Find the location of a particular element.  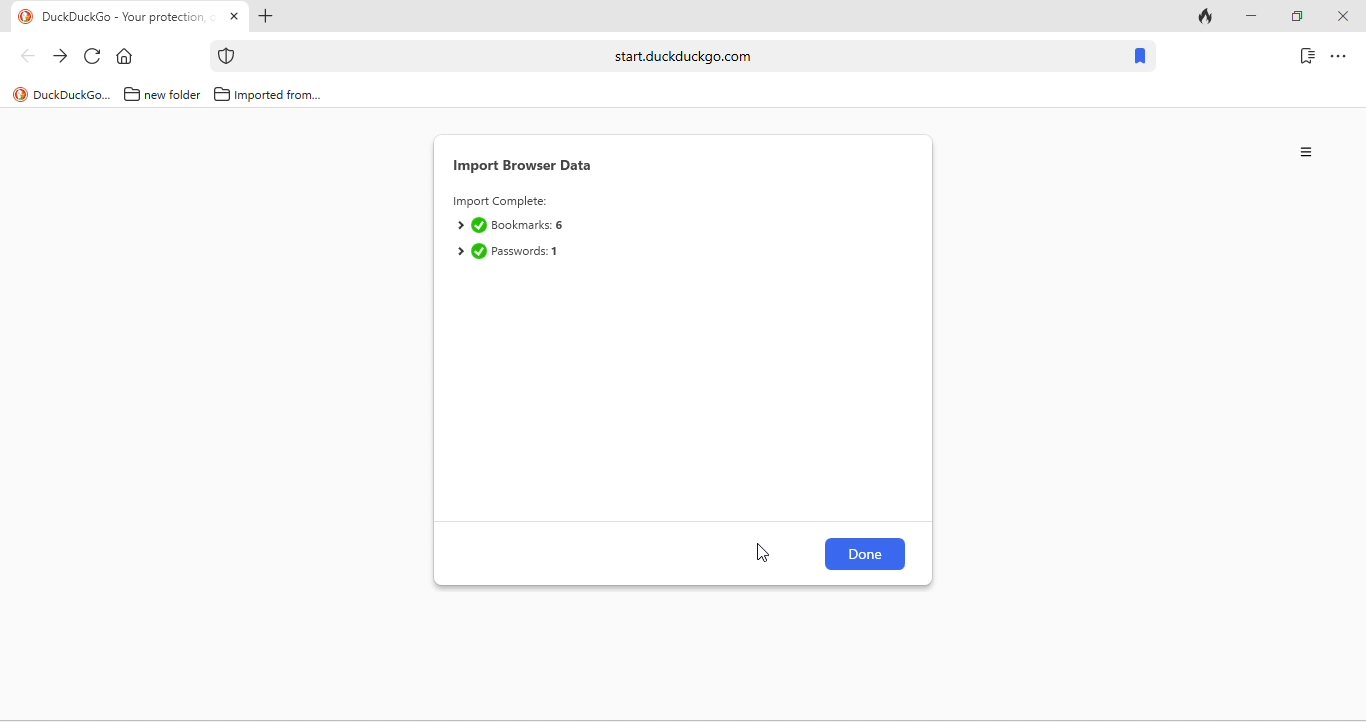

Bookmarks: 6 is located at coordinates (529, 225).